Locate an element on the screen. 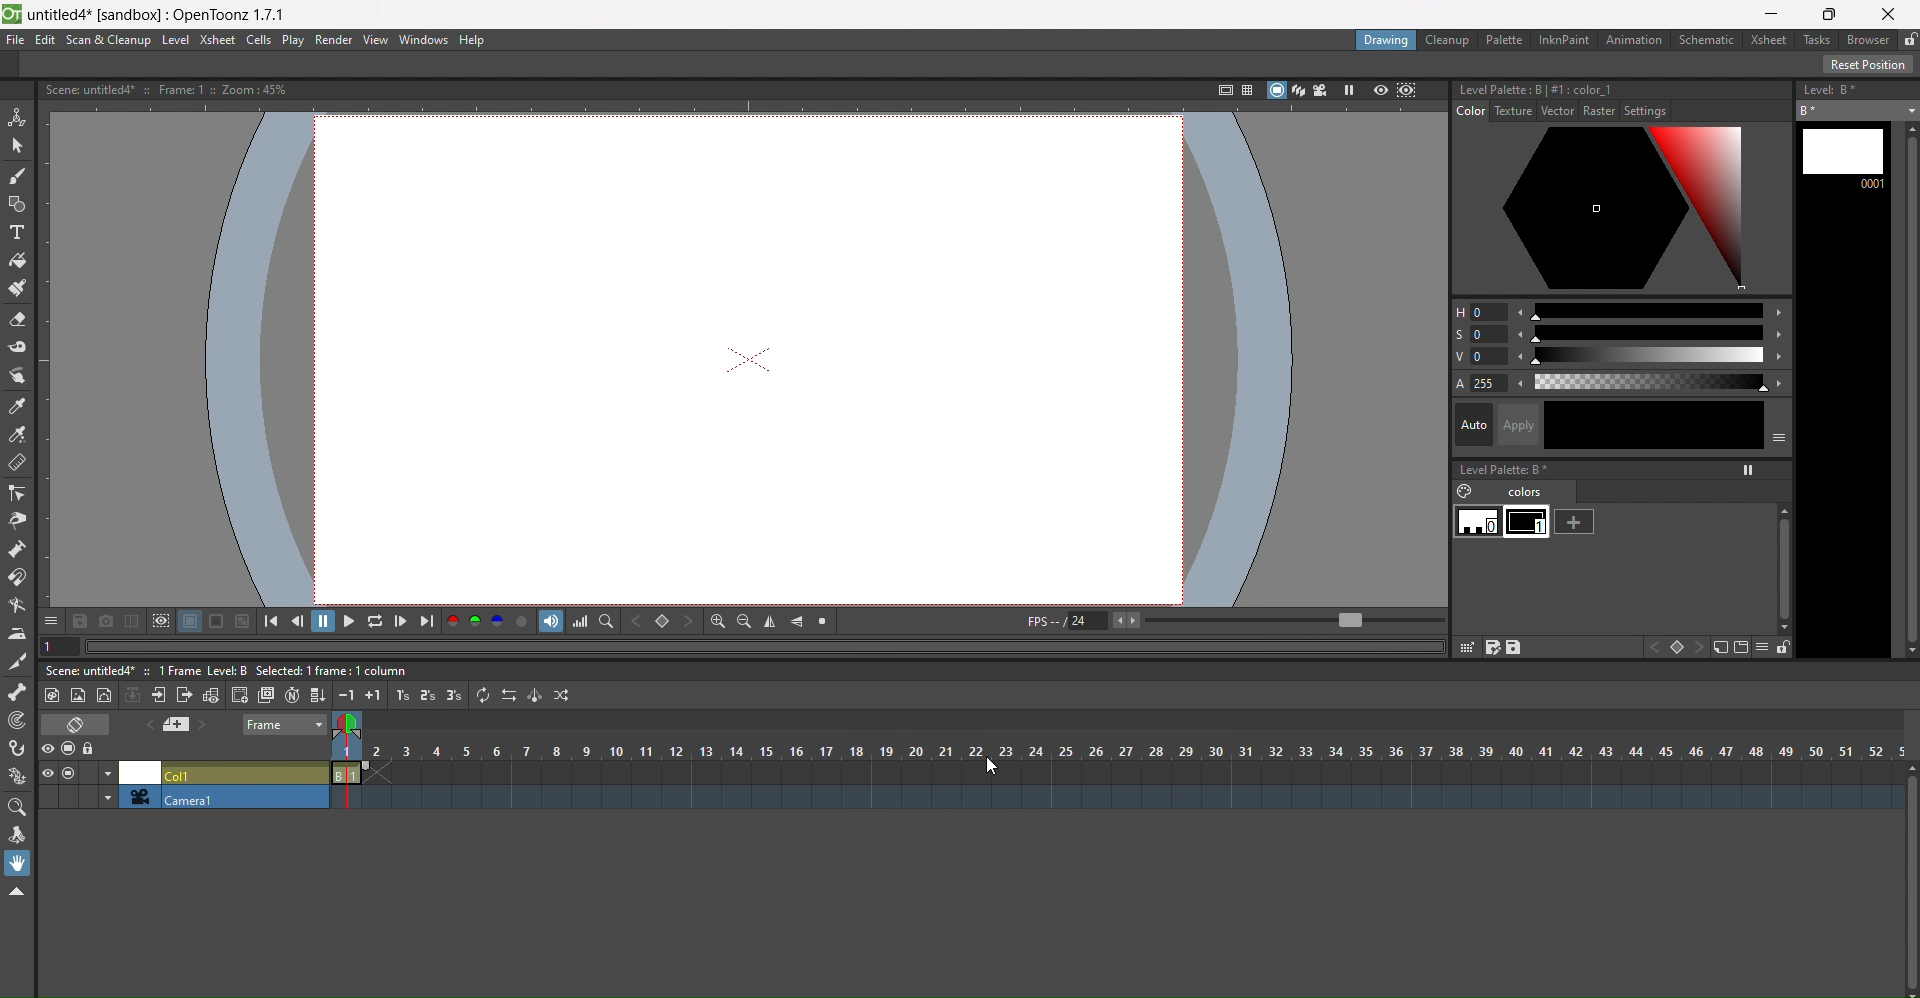 This screenshot has width=1920, height=998. options and lock is located at coordinates (1773, 647).